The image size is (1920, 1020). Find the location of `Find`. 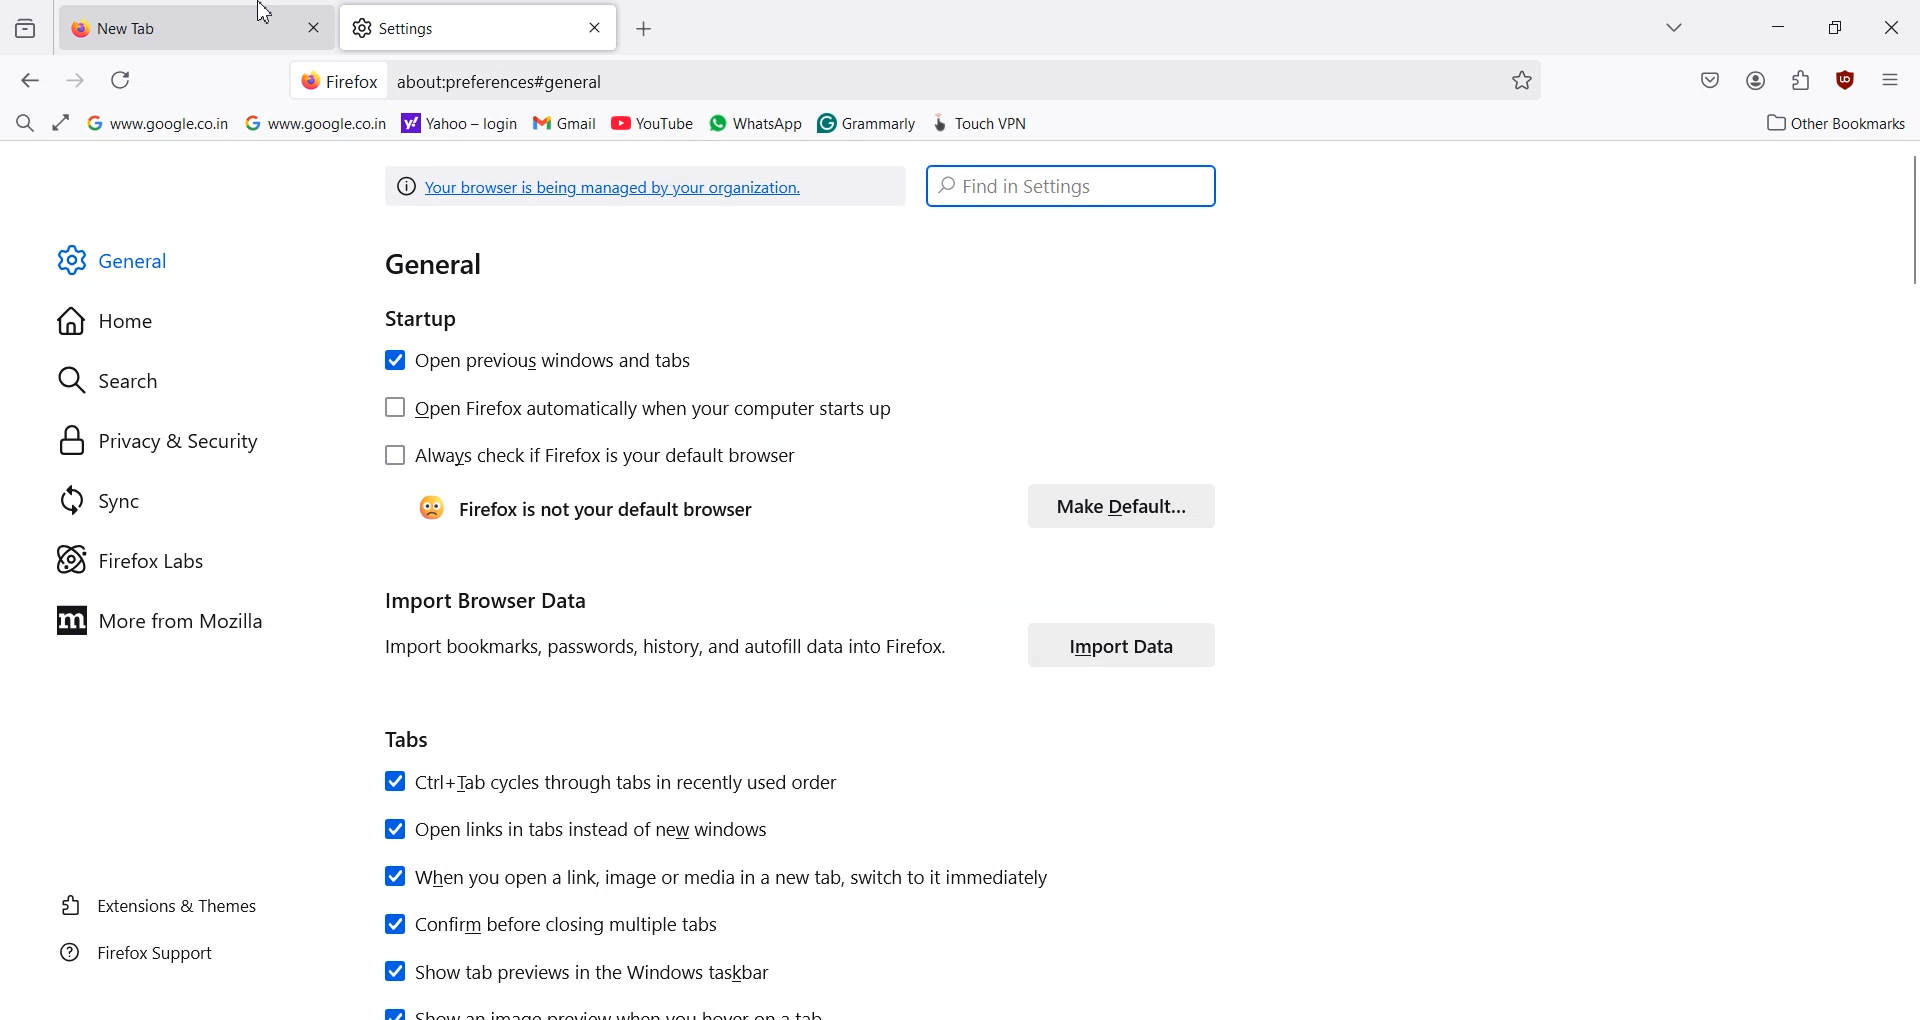

Find is located at coordinates (24, 120).